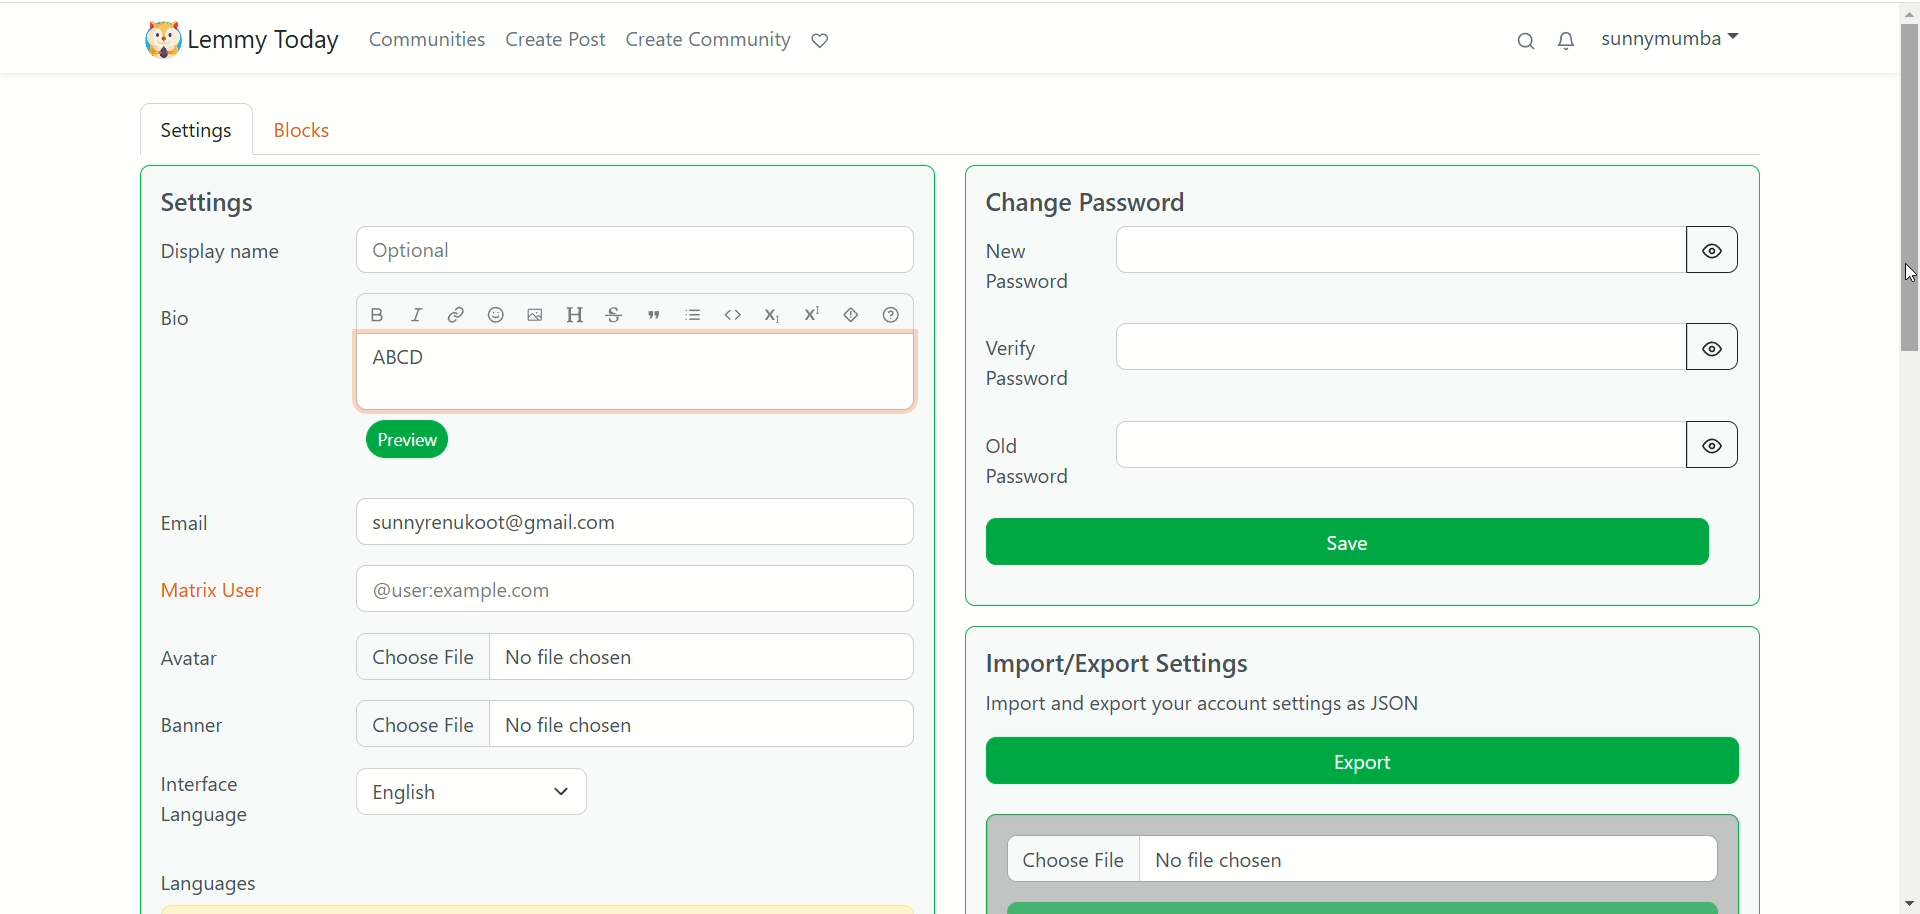  I want to click on interface language, so click(208, 801).